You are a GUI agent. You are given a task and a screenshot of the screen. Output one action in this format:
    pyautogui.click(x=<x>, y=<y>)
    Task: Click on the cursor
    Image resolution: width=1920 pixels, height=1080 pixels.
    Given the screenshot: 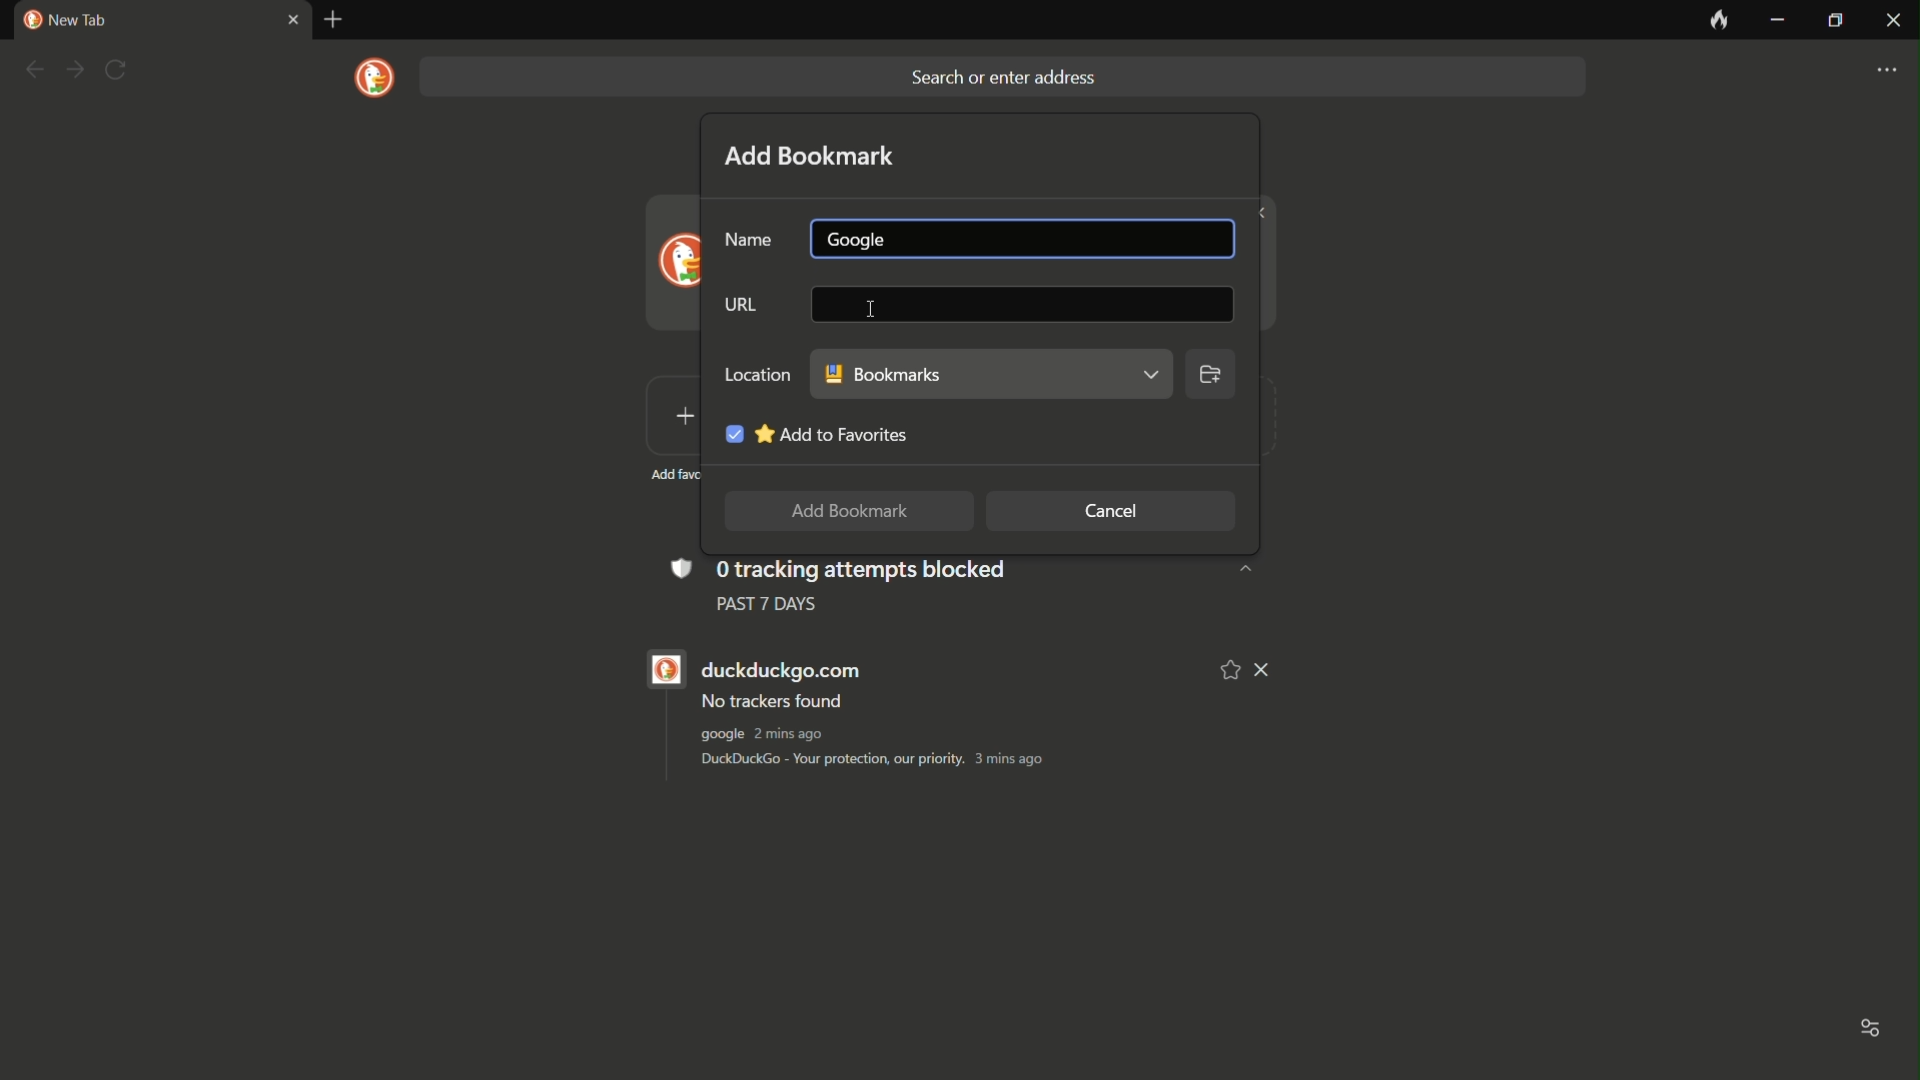 What is the action you would take?
    pyautogui.click(x=873, y=310)
    